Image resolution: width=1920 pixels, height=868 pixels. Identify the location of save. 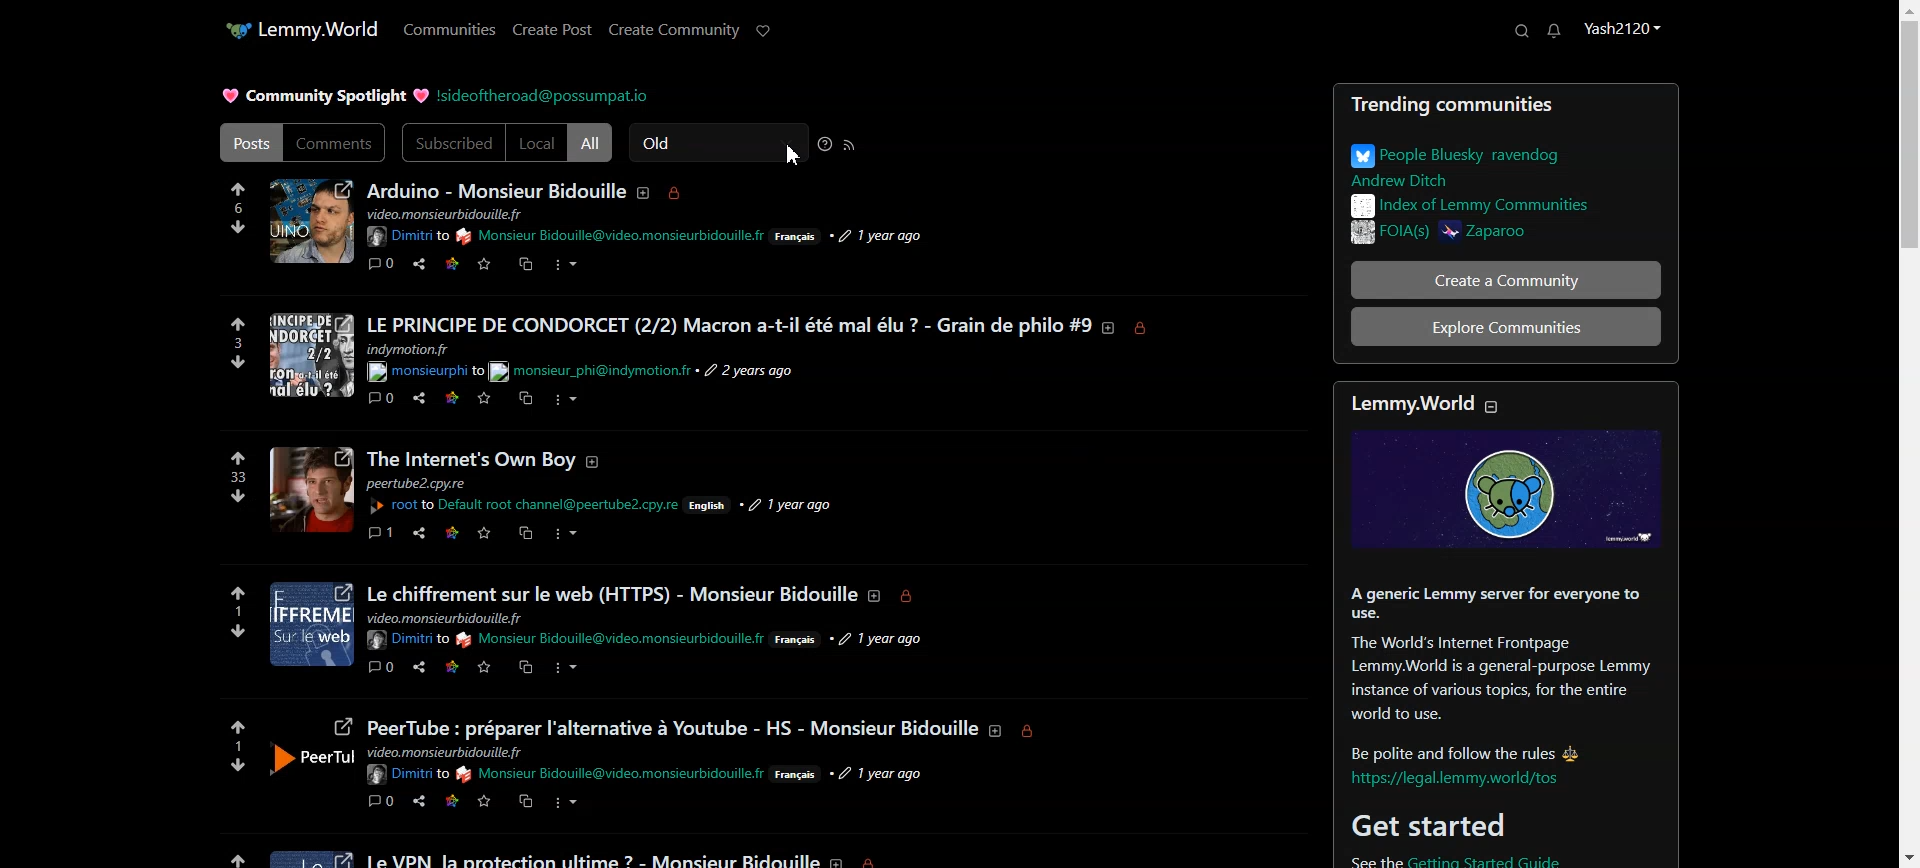
(484, 666).